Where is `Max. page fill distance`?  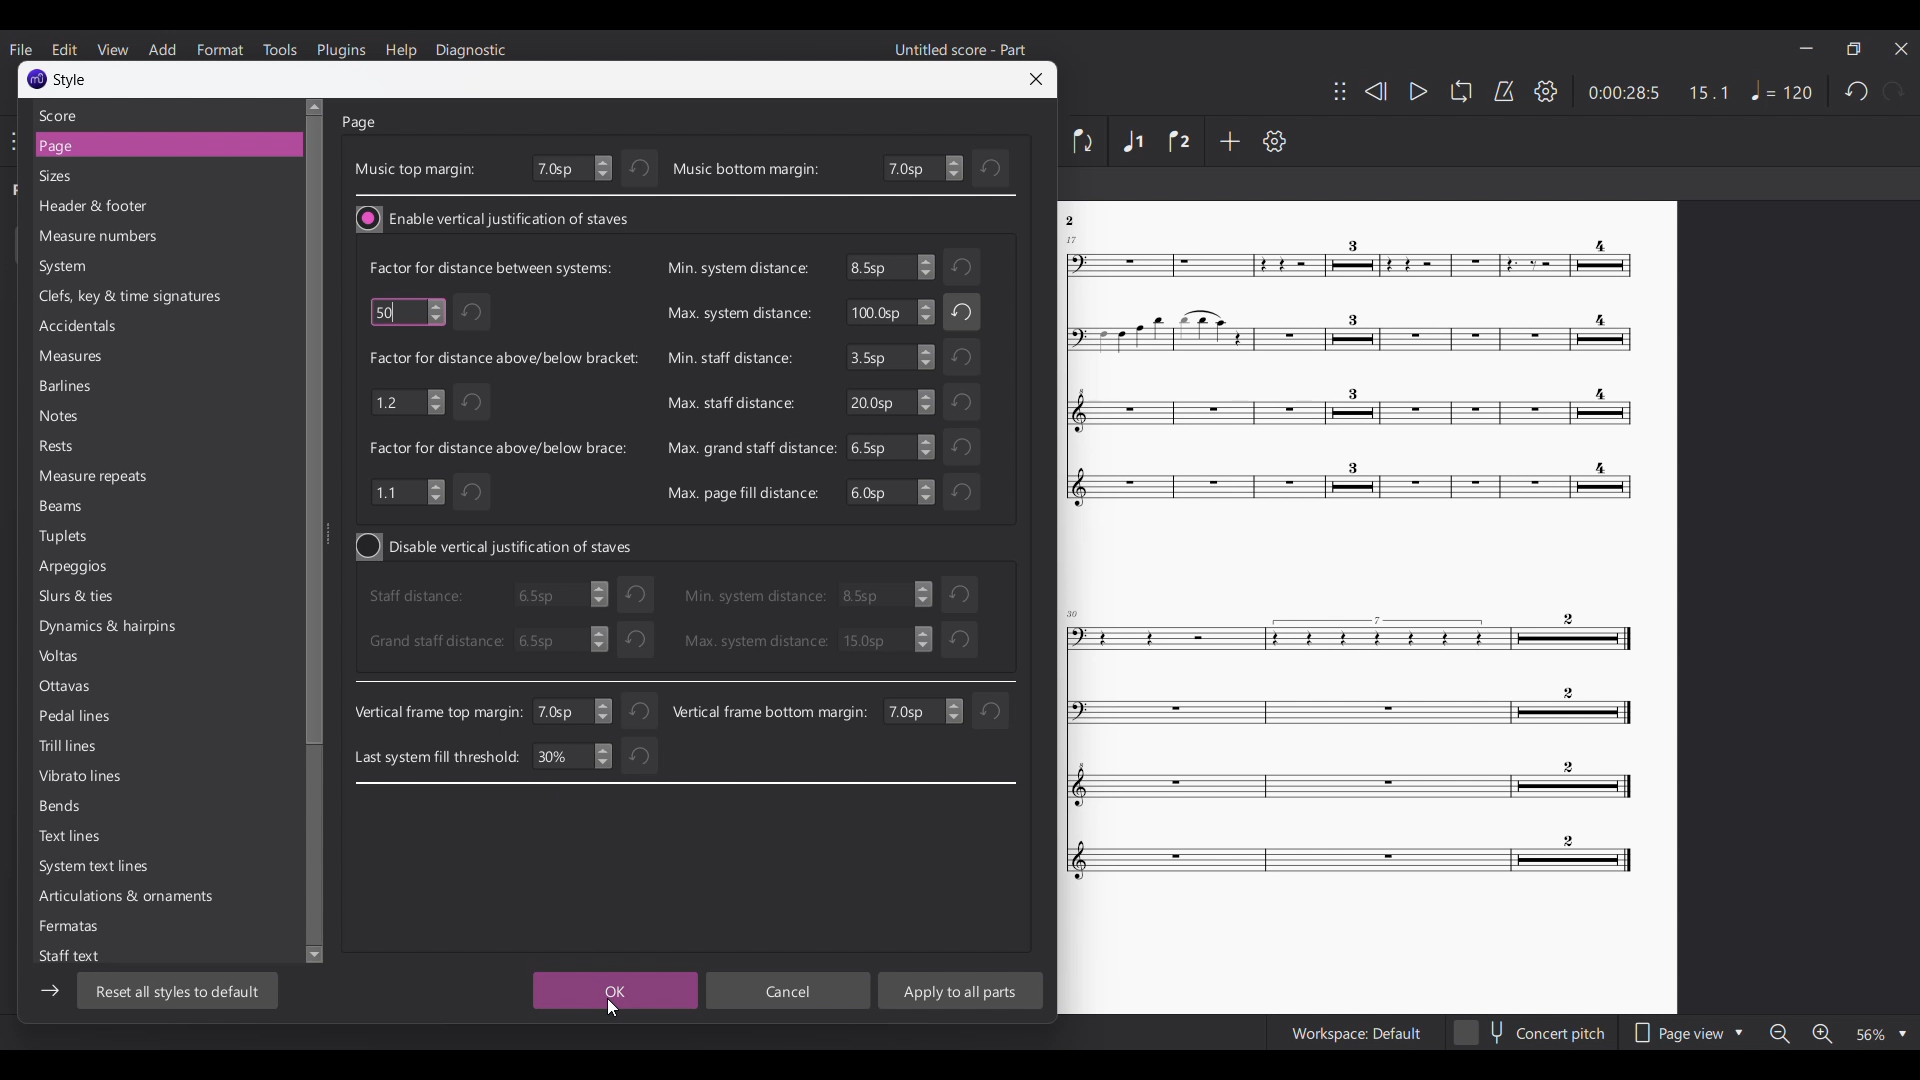
Max. page fill distance is located at coordinates (742, 492).